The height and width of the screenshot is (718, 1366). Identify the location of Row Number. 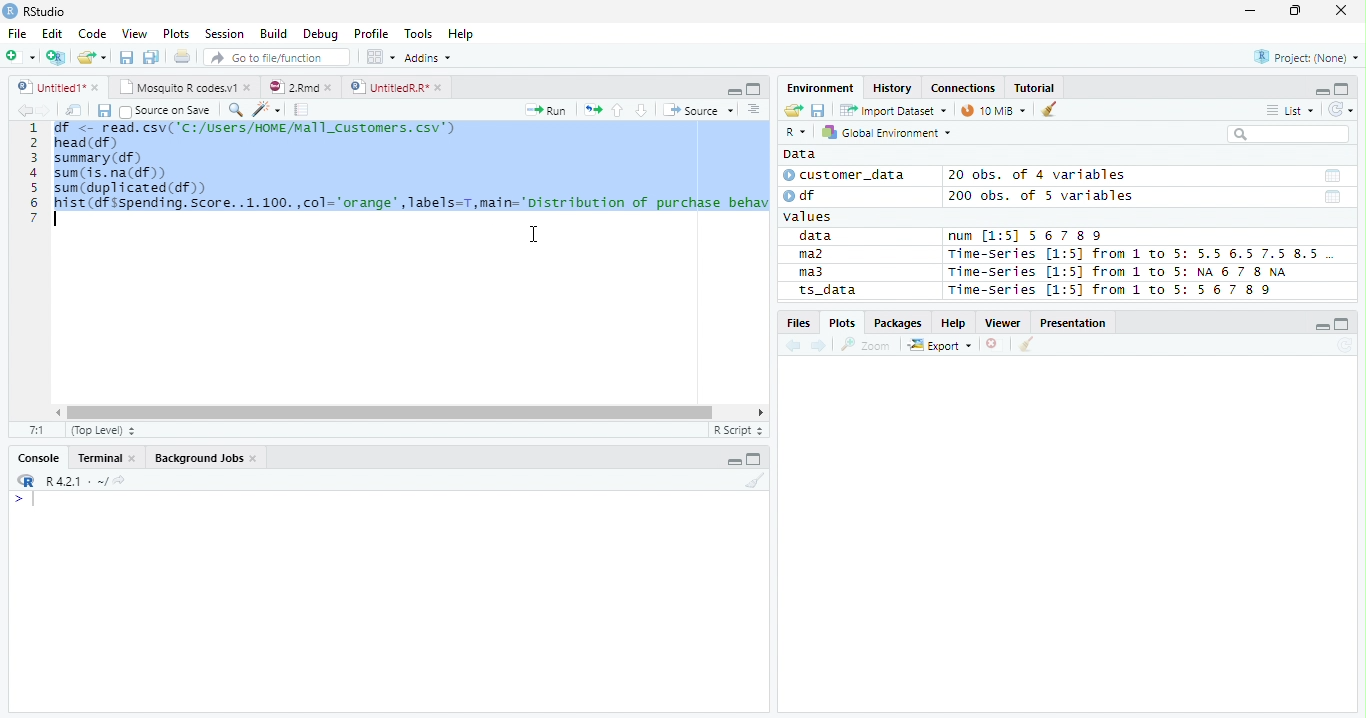
(33, 172).